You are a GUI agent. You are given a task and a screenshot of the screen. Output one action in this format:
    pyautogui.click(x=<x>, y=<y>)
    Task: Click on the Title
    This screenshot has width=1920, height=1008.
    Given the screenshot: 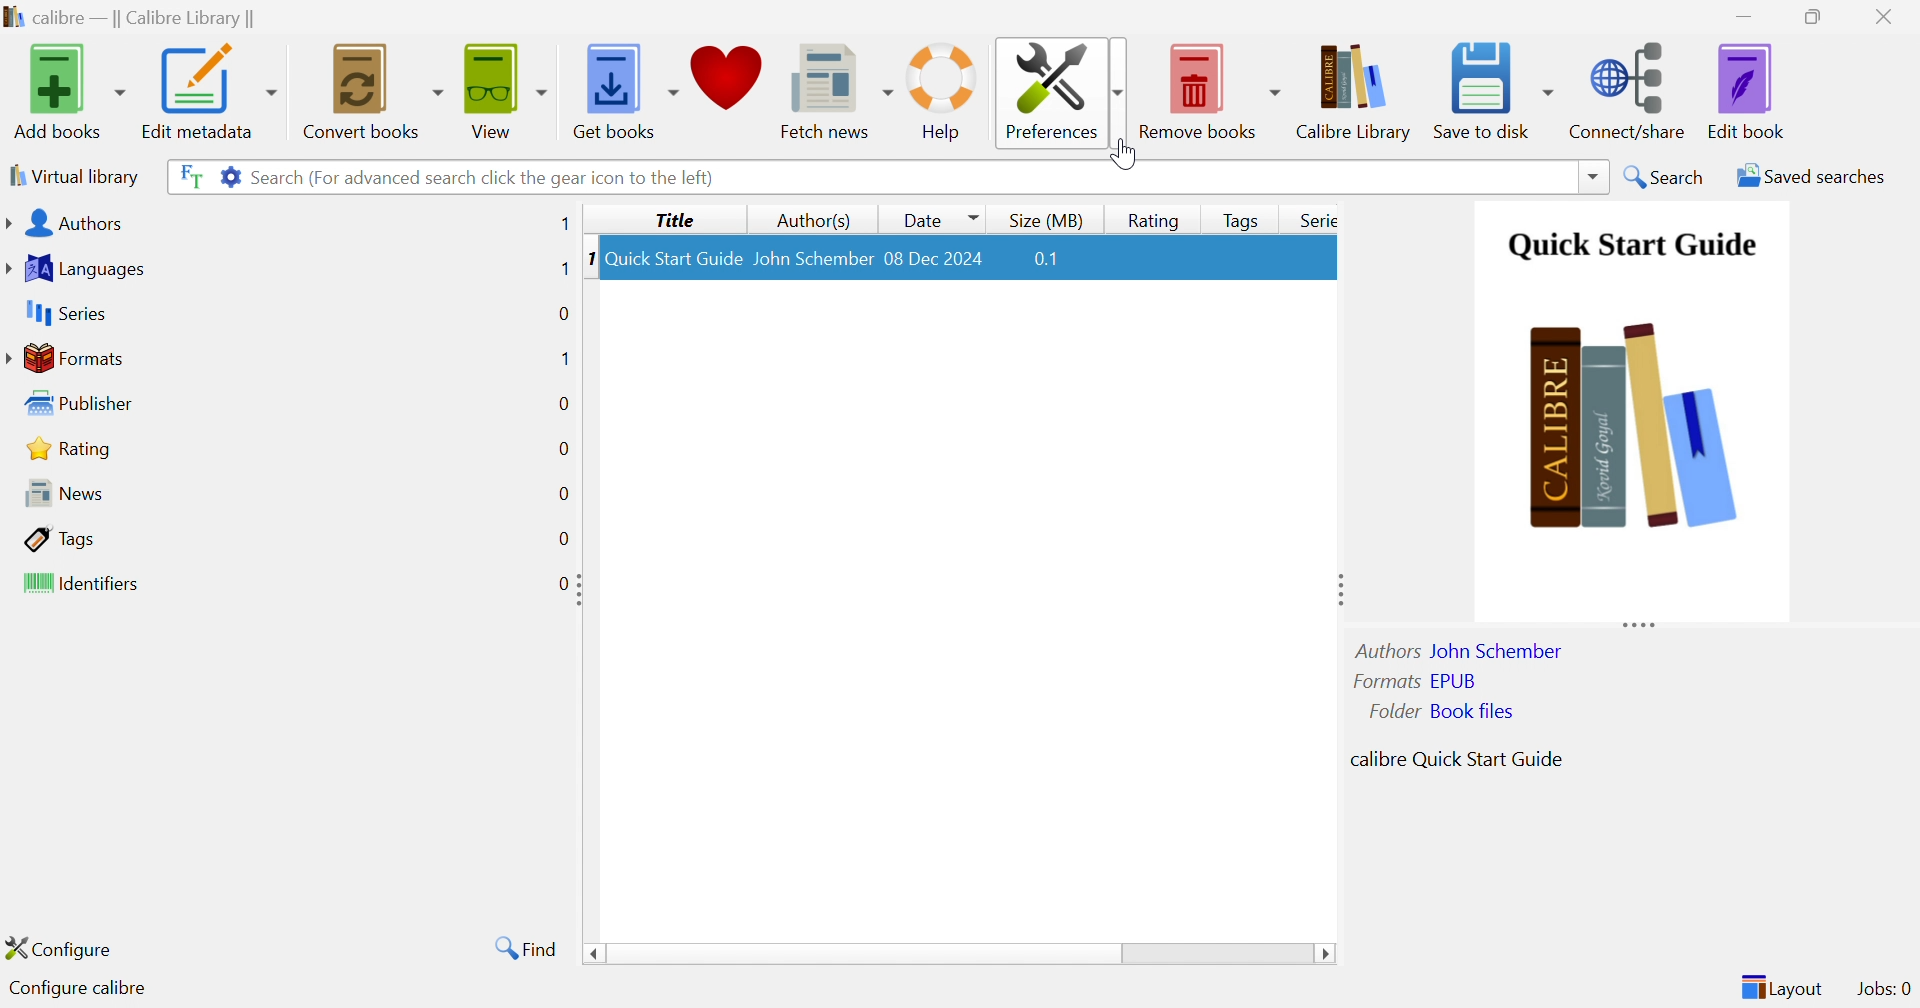 What is the action you would take?
    pyautogui.click(x=679, y=220)
    